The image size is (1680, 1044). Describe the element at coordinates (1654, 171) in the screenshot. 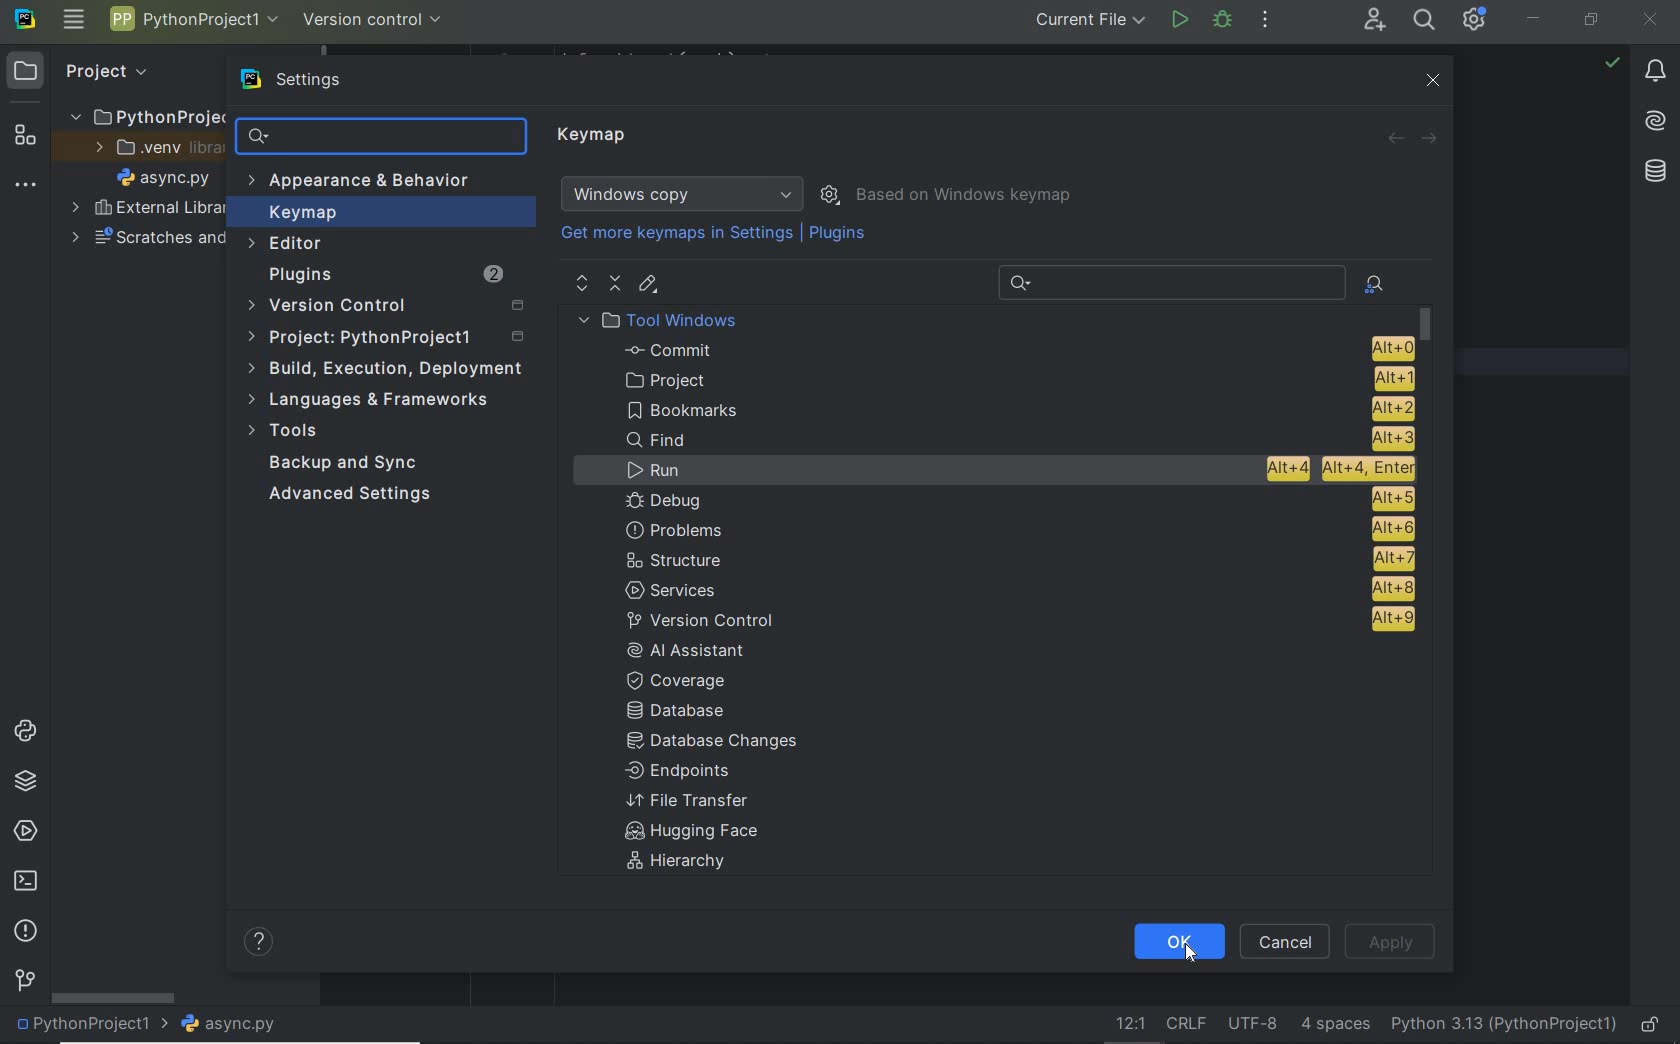

I see `database` at that location.